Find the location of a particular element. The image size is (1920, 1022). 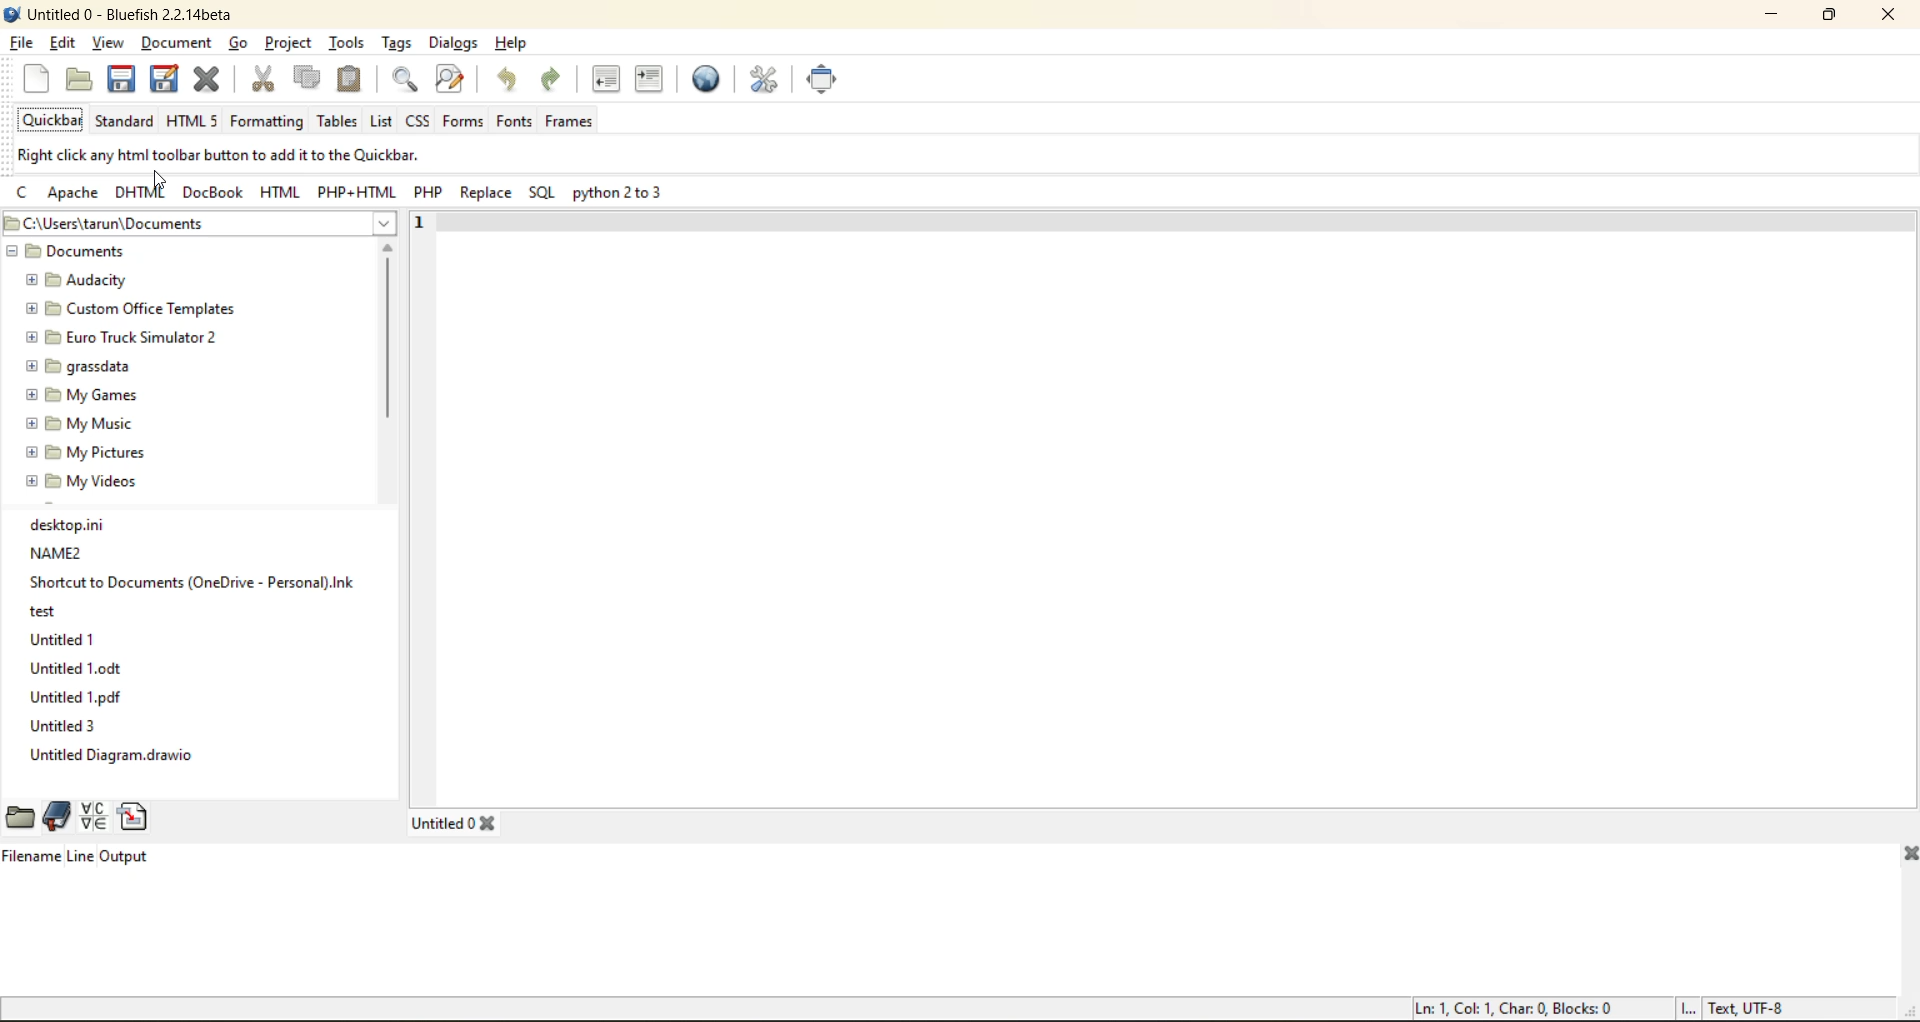

tags is located at coordinates (393, 43).